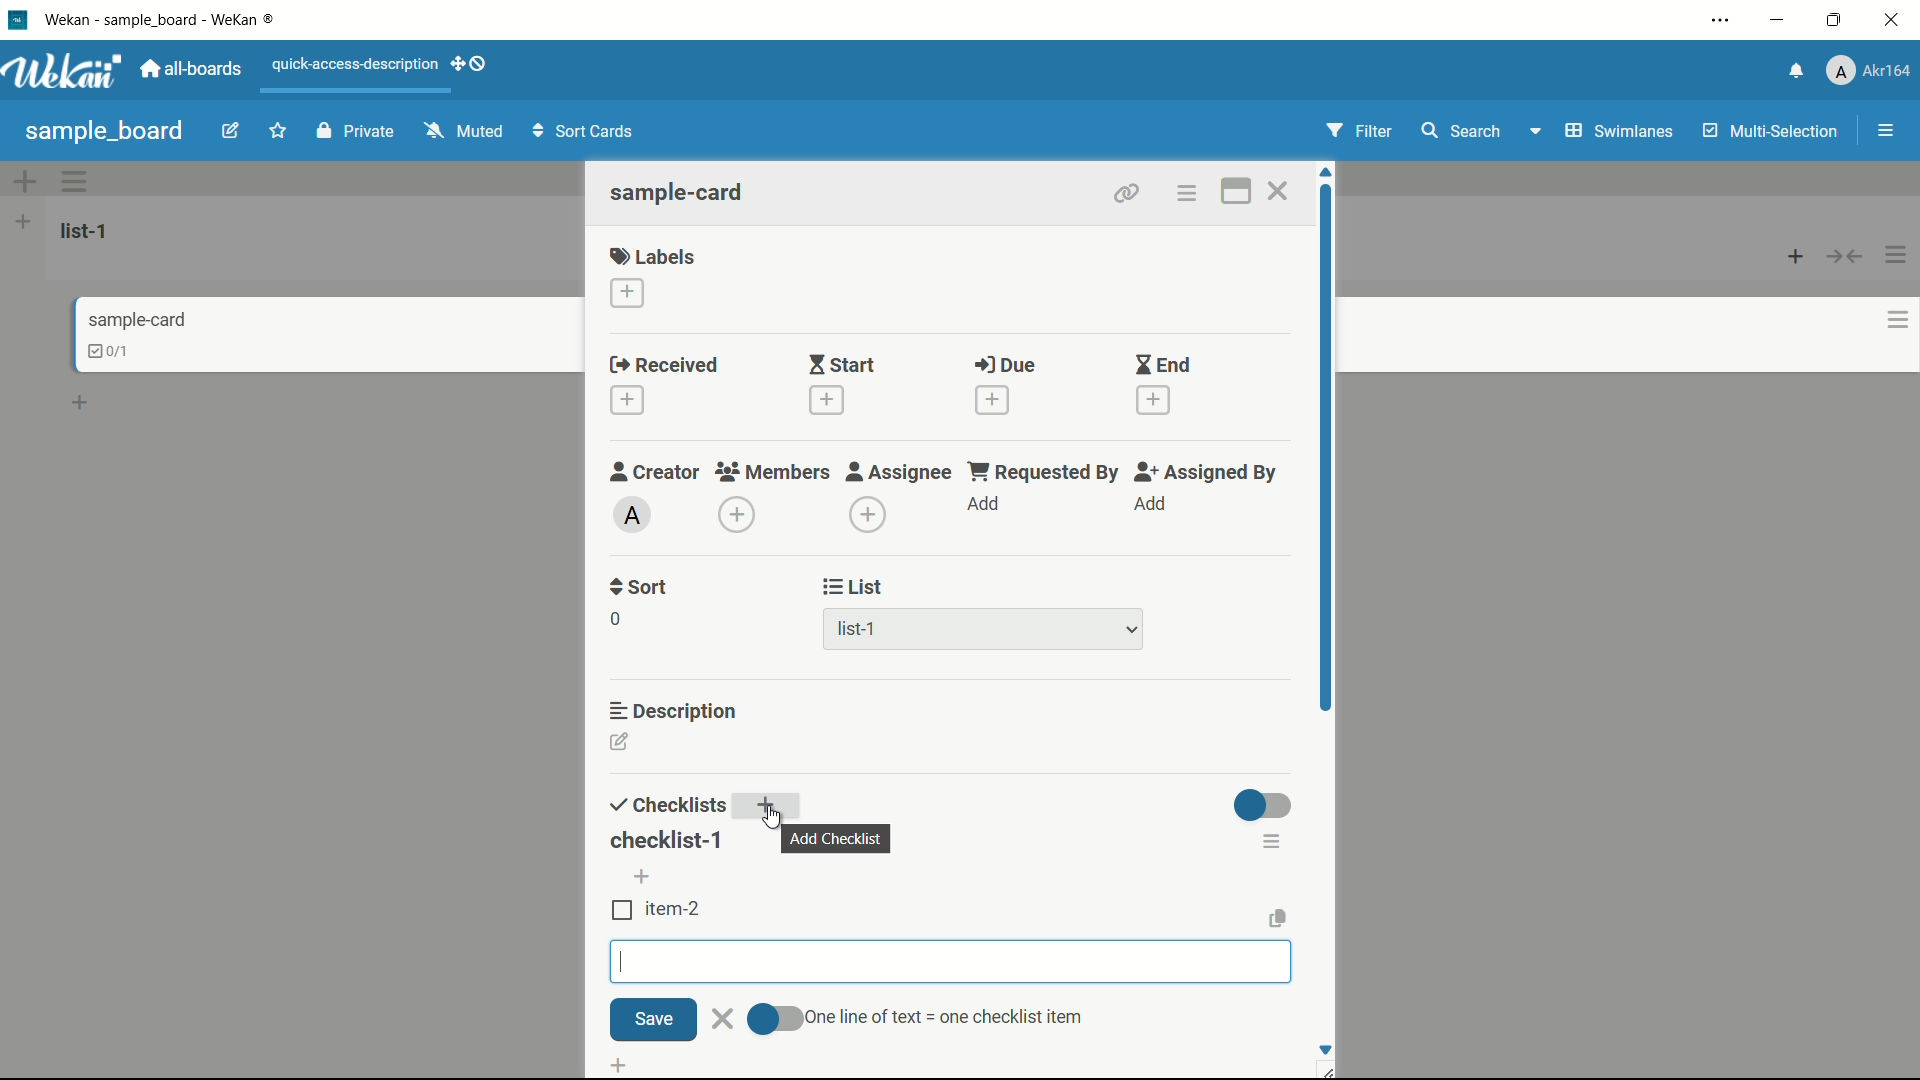 The image size is (1920, 1080). What do you see at coordinates (1279, 916) in the screenshot?
I see `copy text to clipboard` at bounding box center [1279, 916].